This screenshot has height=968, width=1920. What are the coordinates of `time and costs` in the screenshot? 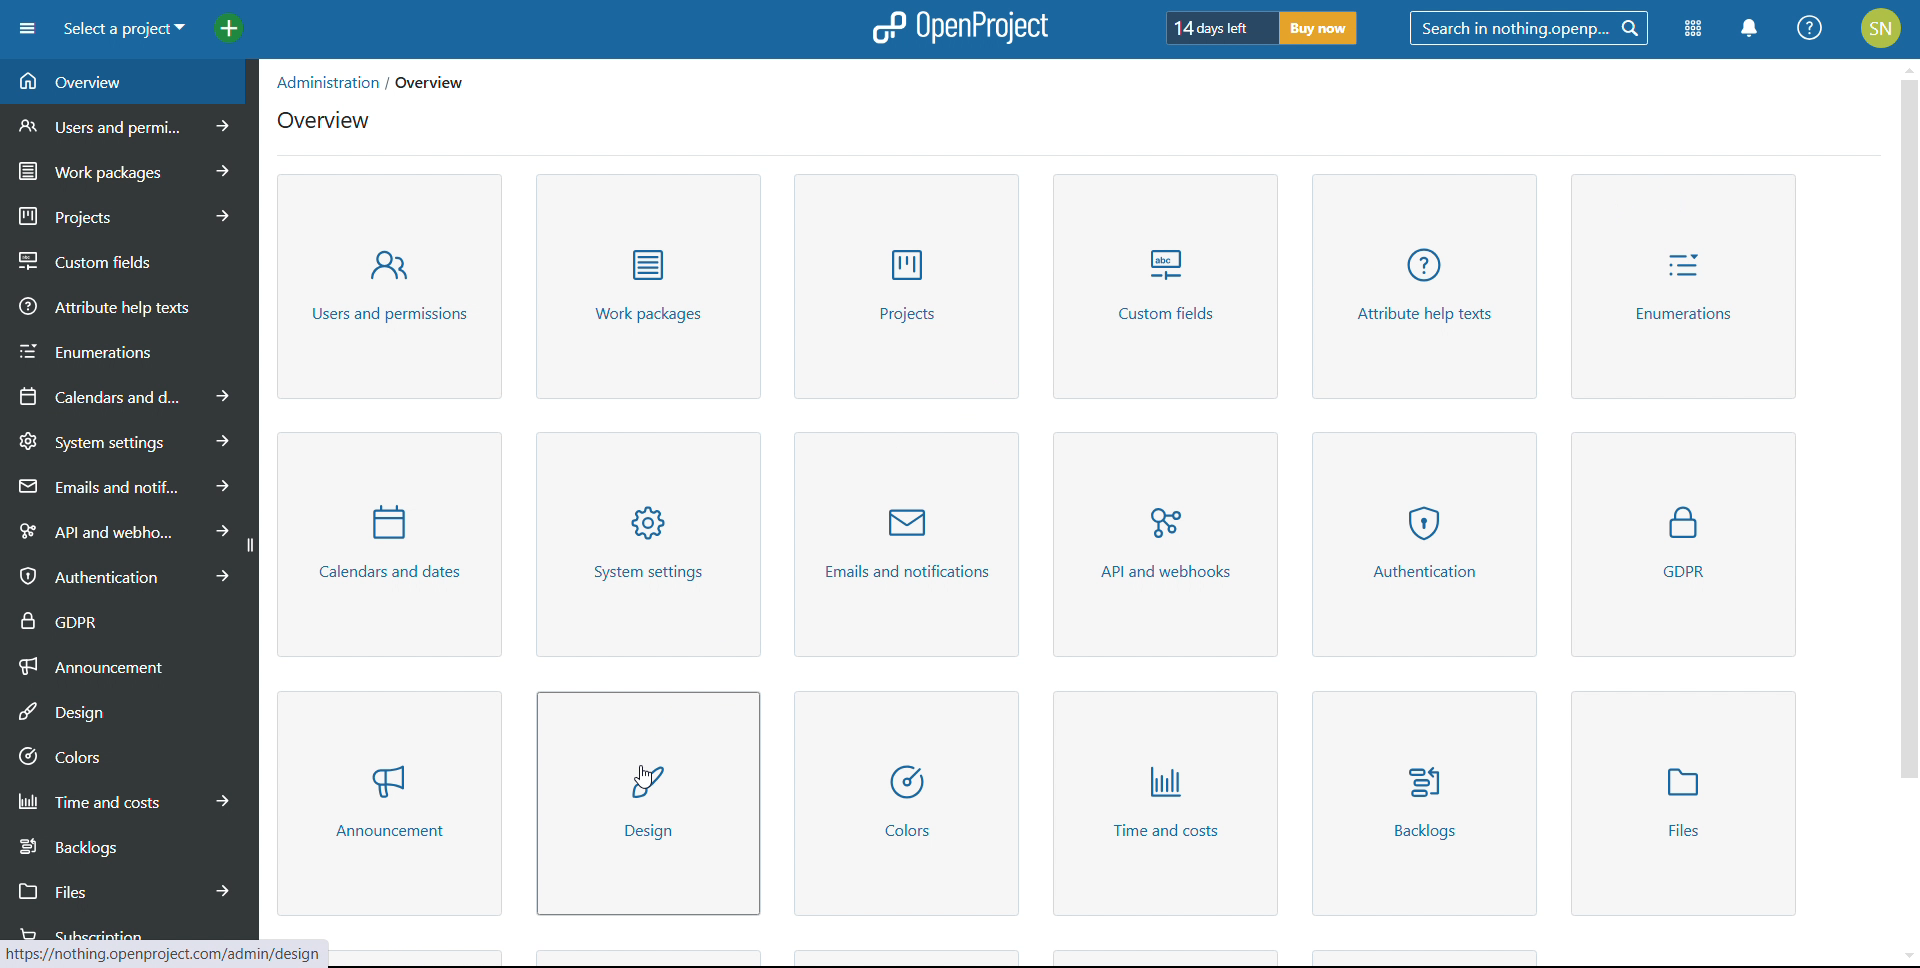 It's located at (1164, 804).